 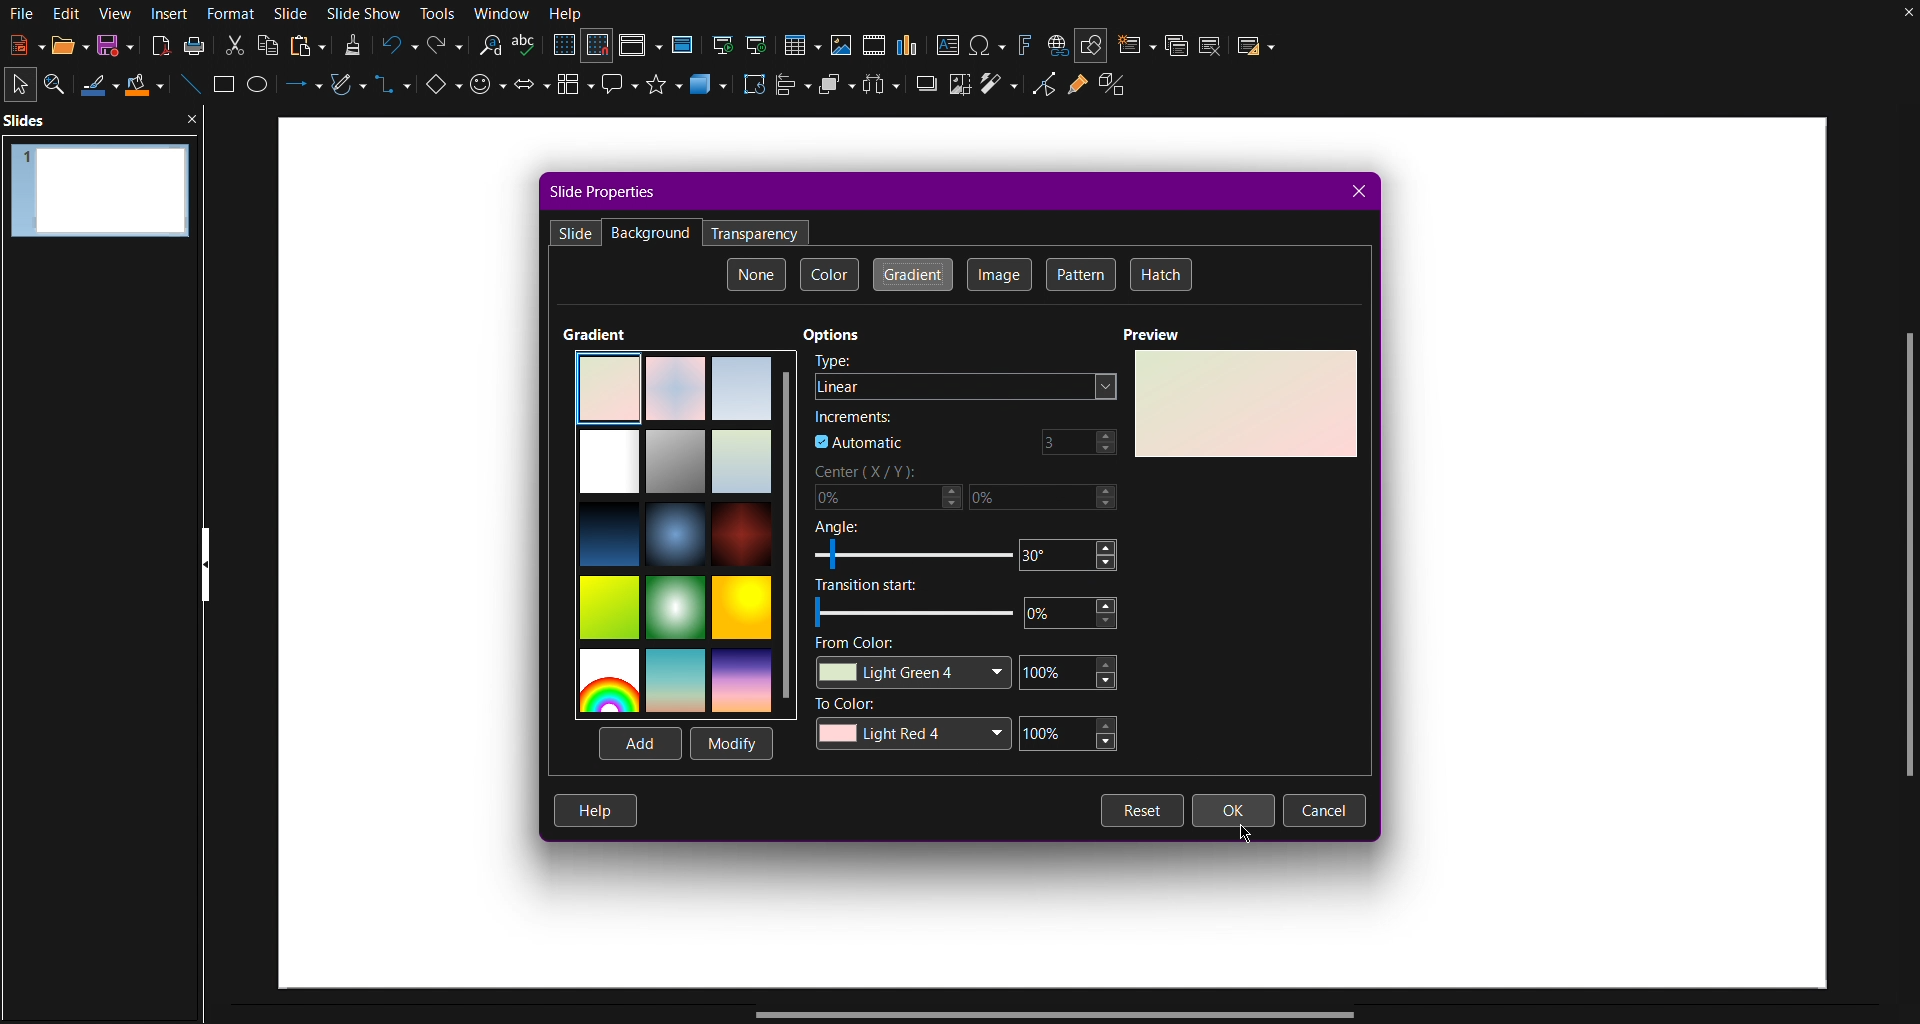 I want to click on To Color, so click(x=973, y=725).